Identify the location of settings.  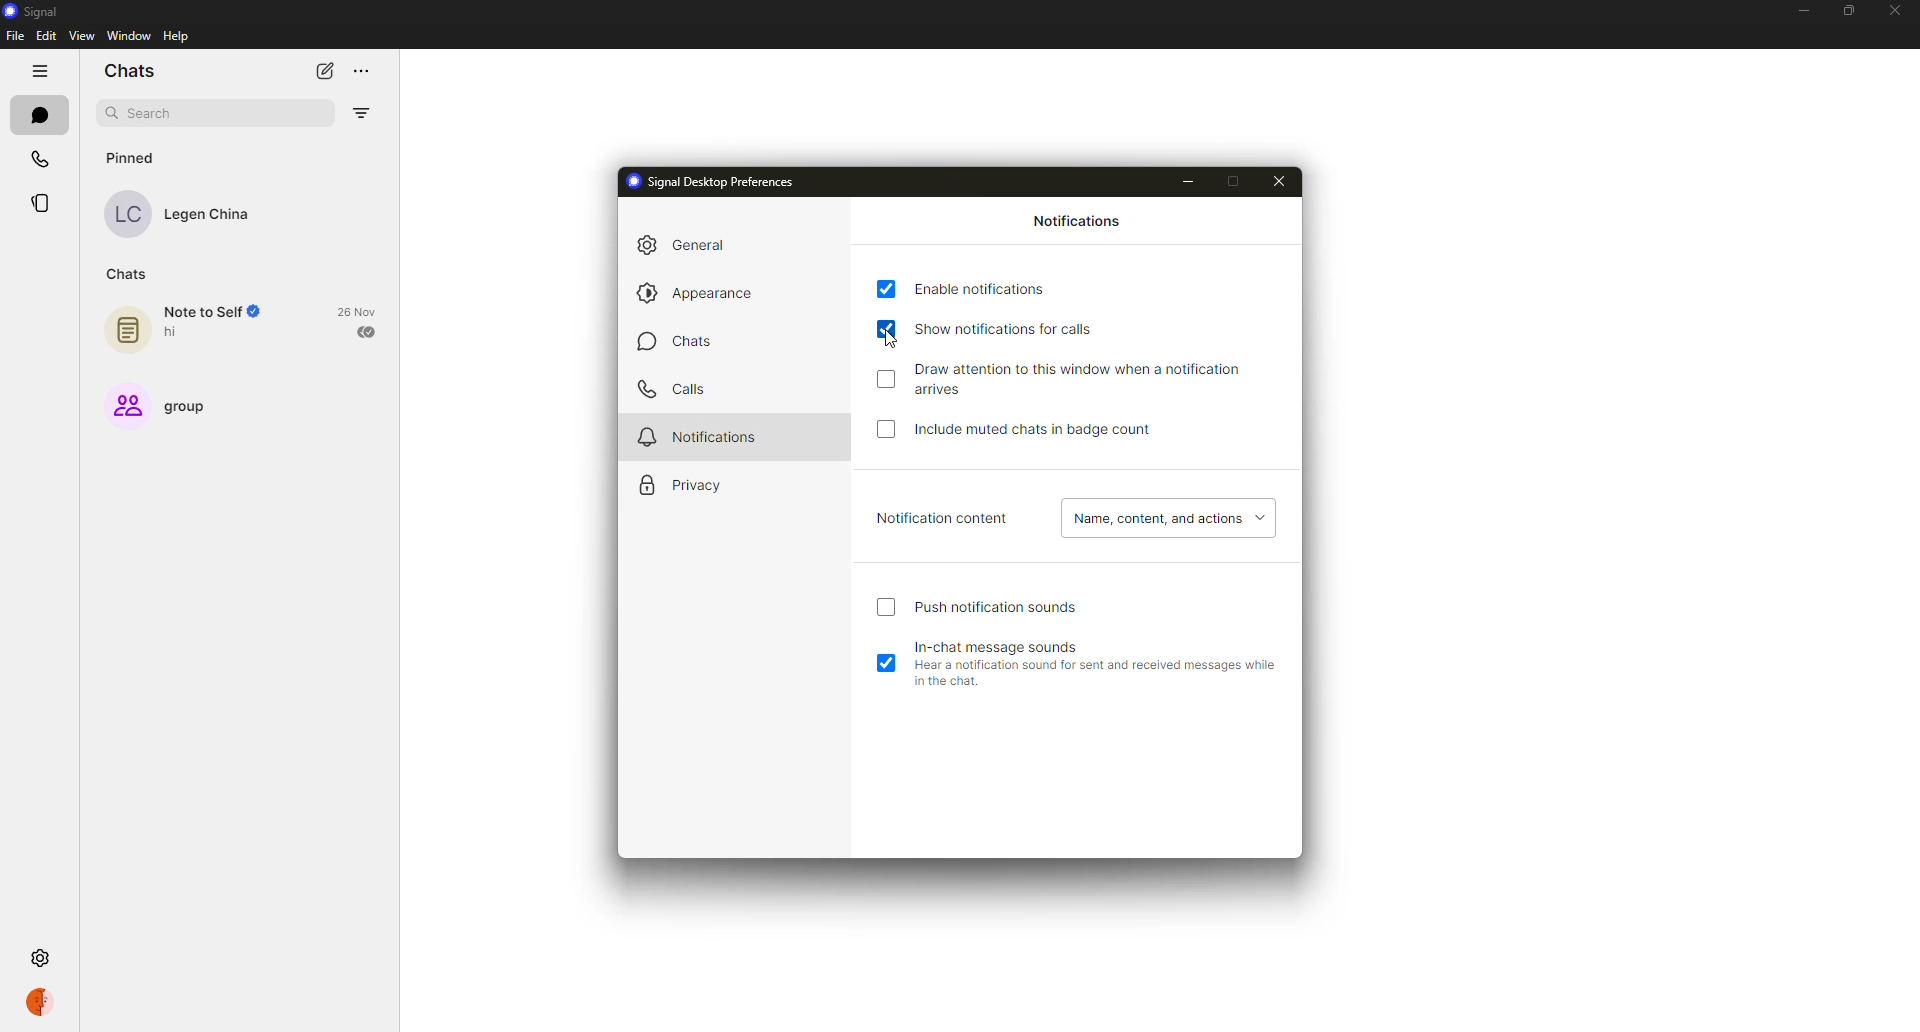
(39, 957).